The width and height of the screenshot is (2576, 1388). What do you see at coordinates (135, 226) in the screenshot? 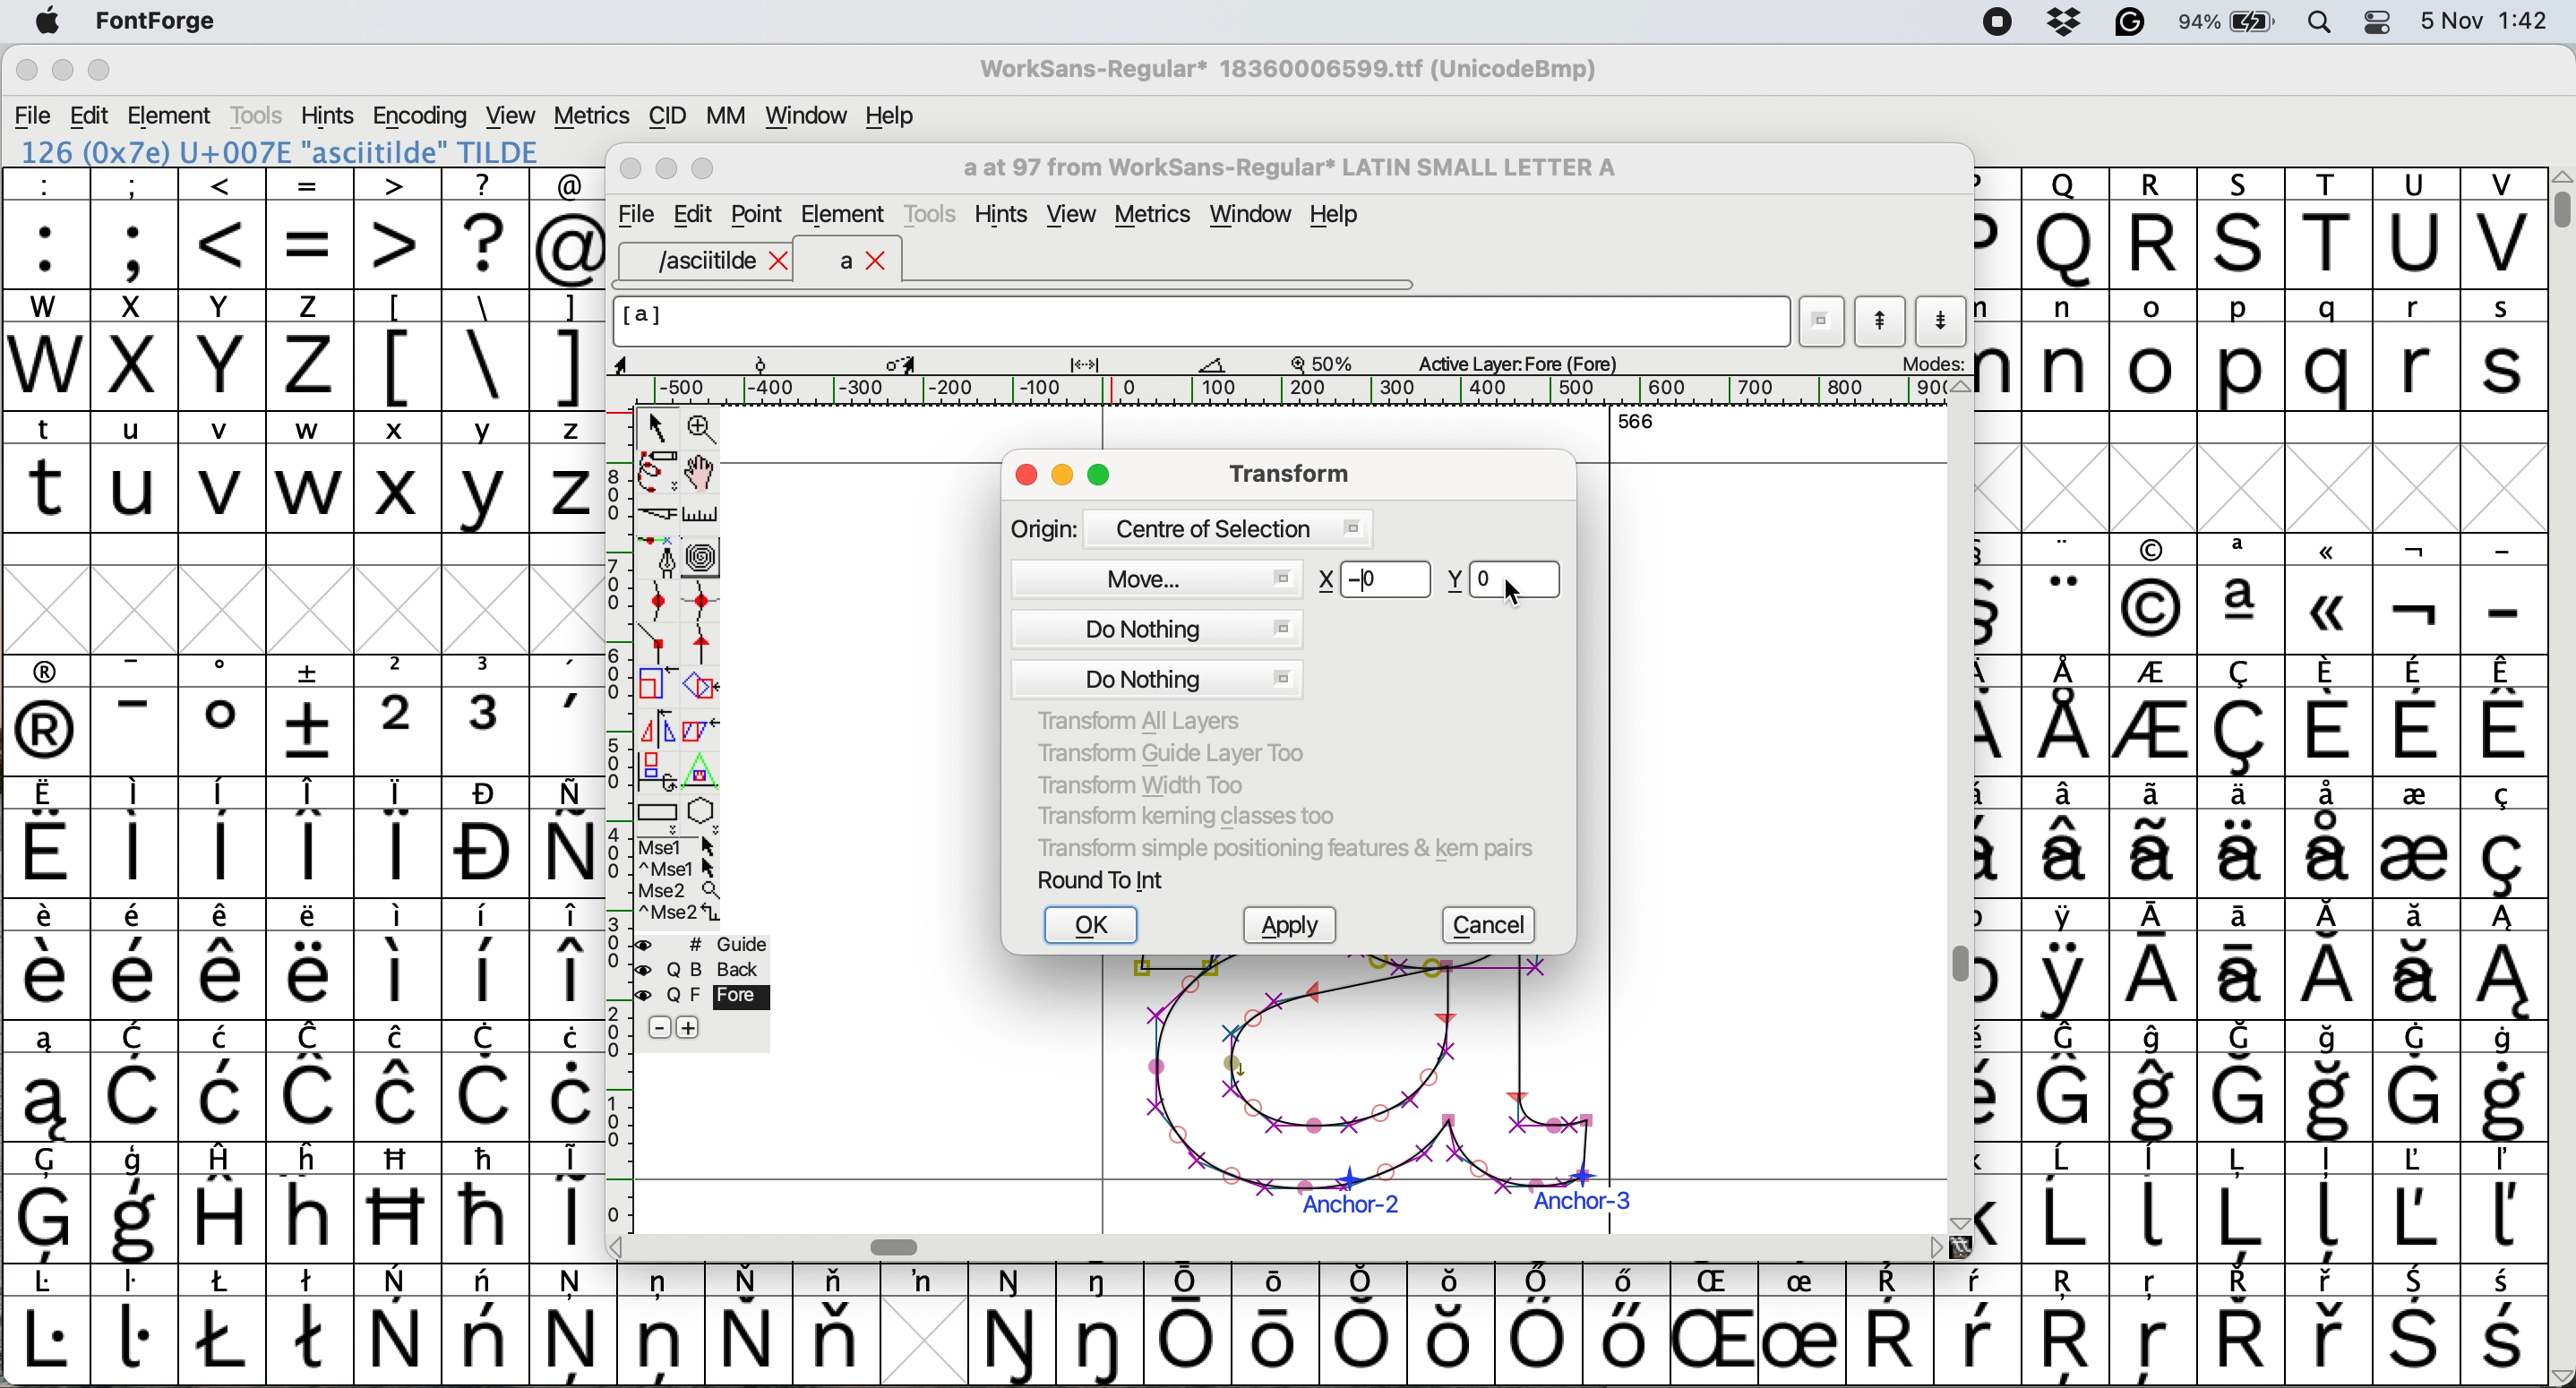
I see `;` at bounding box center [135, 226].